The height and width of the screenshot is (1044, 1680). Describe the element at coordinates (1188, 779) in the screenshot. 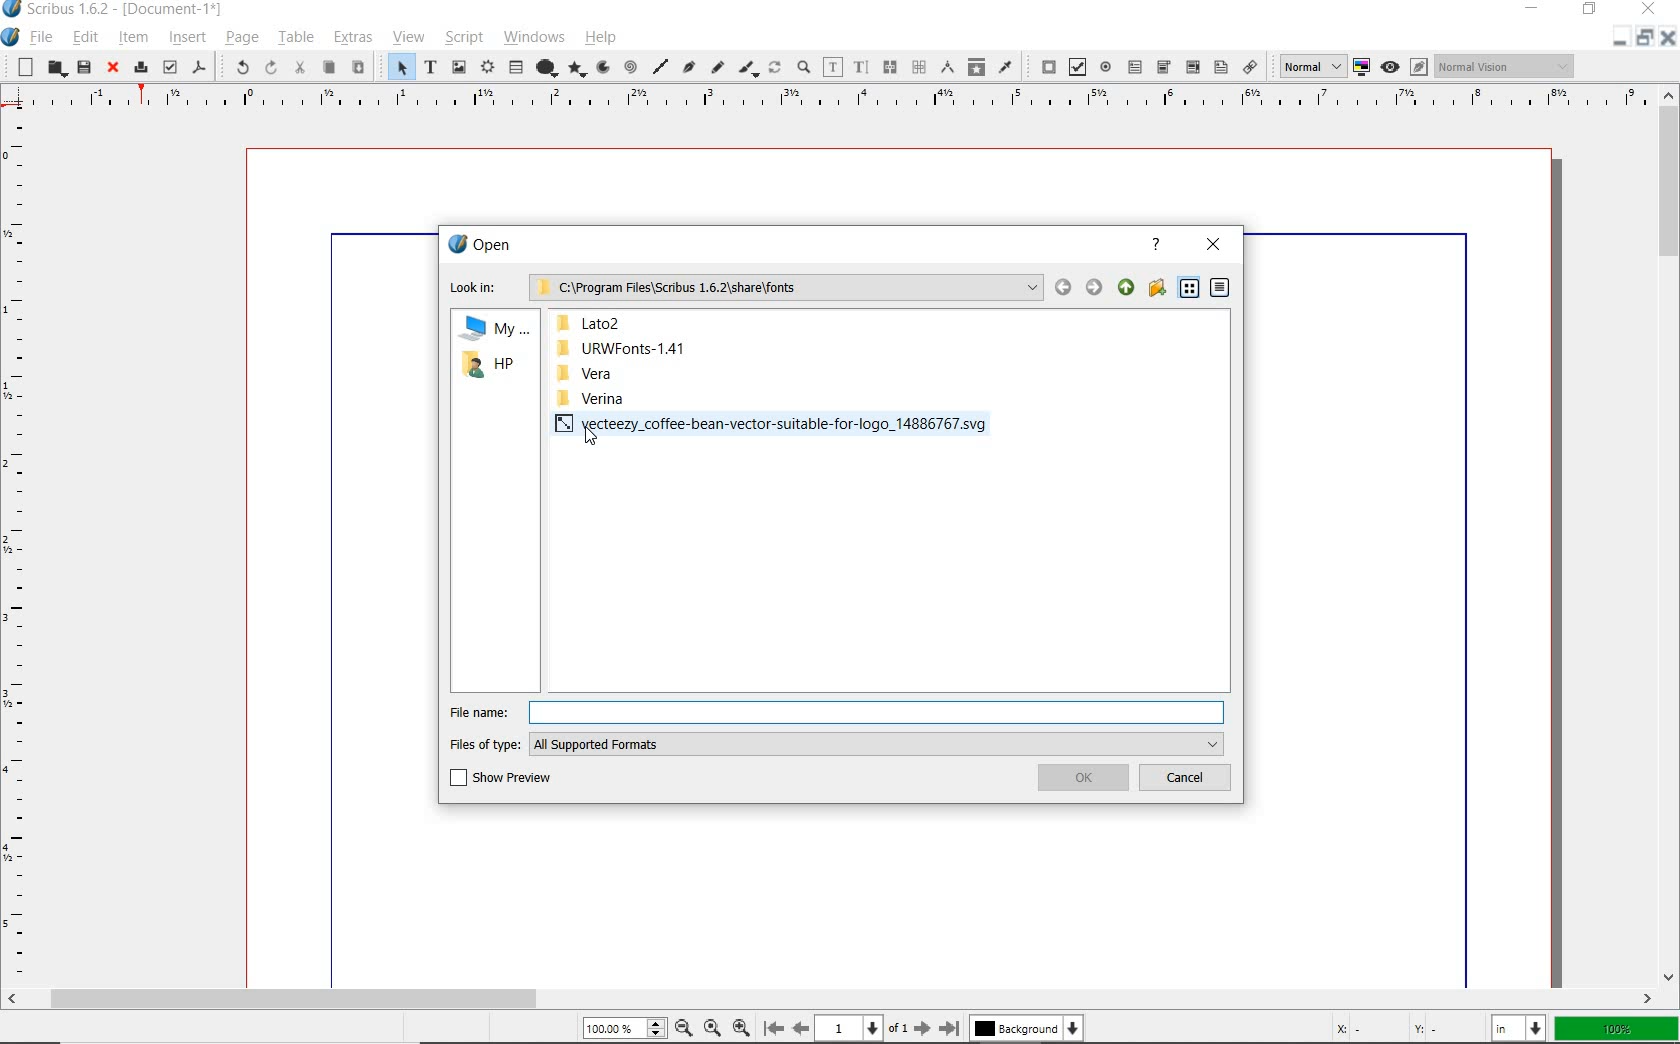

I see `cancel` at that location.